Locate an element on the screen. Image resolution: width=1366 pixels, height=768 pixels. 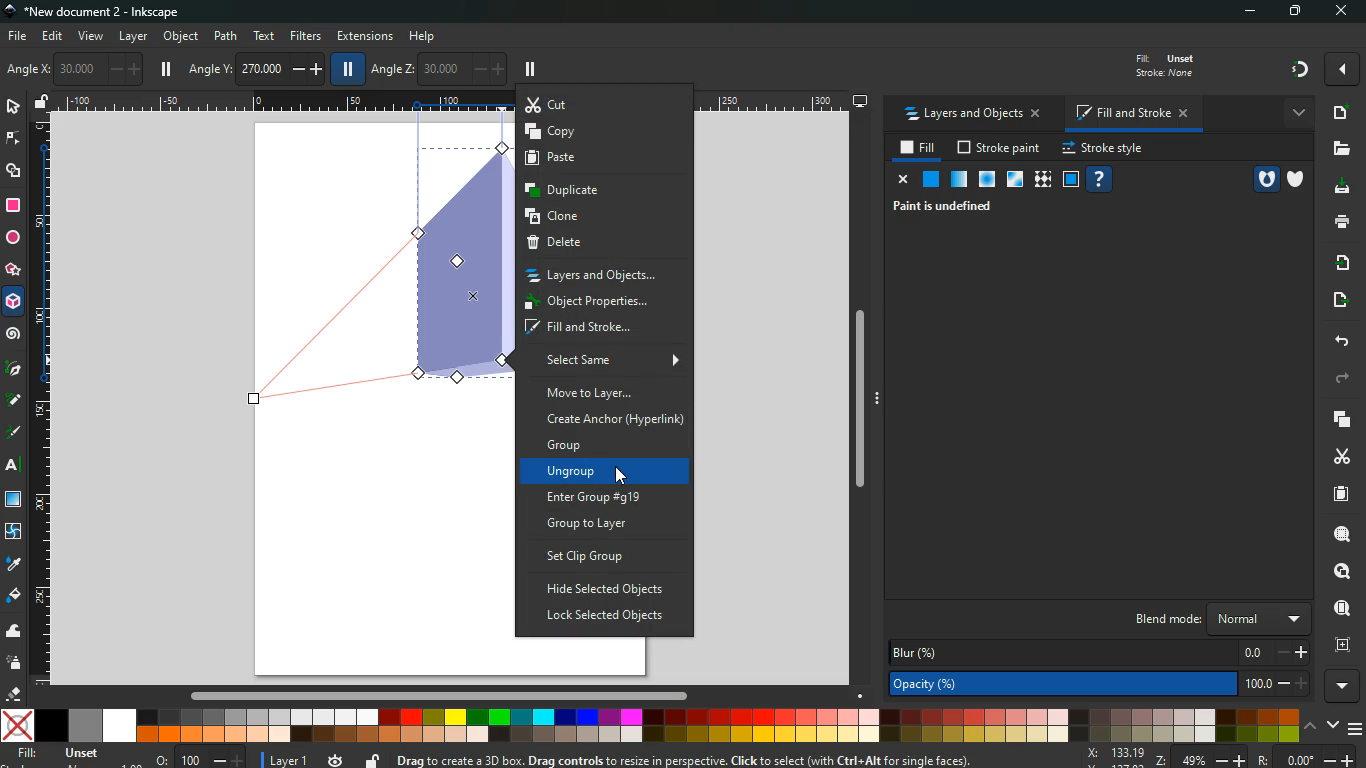
close is located at coordinates (1340, 12).